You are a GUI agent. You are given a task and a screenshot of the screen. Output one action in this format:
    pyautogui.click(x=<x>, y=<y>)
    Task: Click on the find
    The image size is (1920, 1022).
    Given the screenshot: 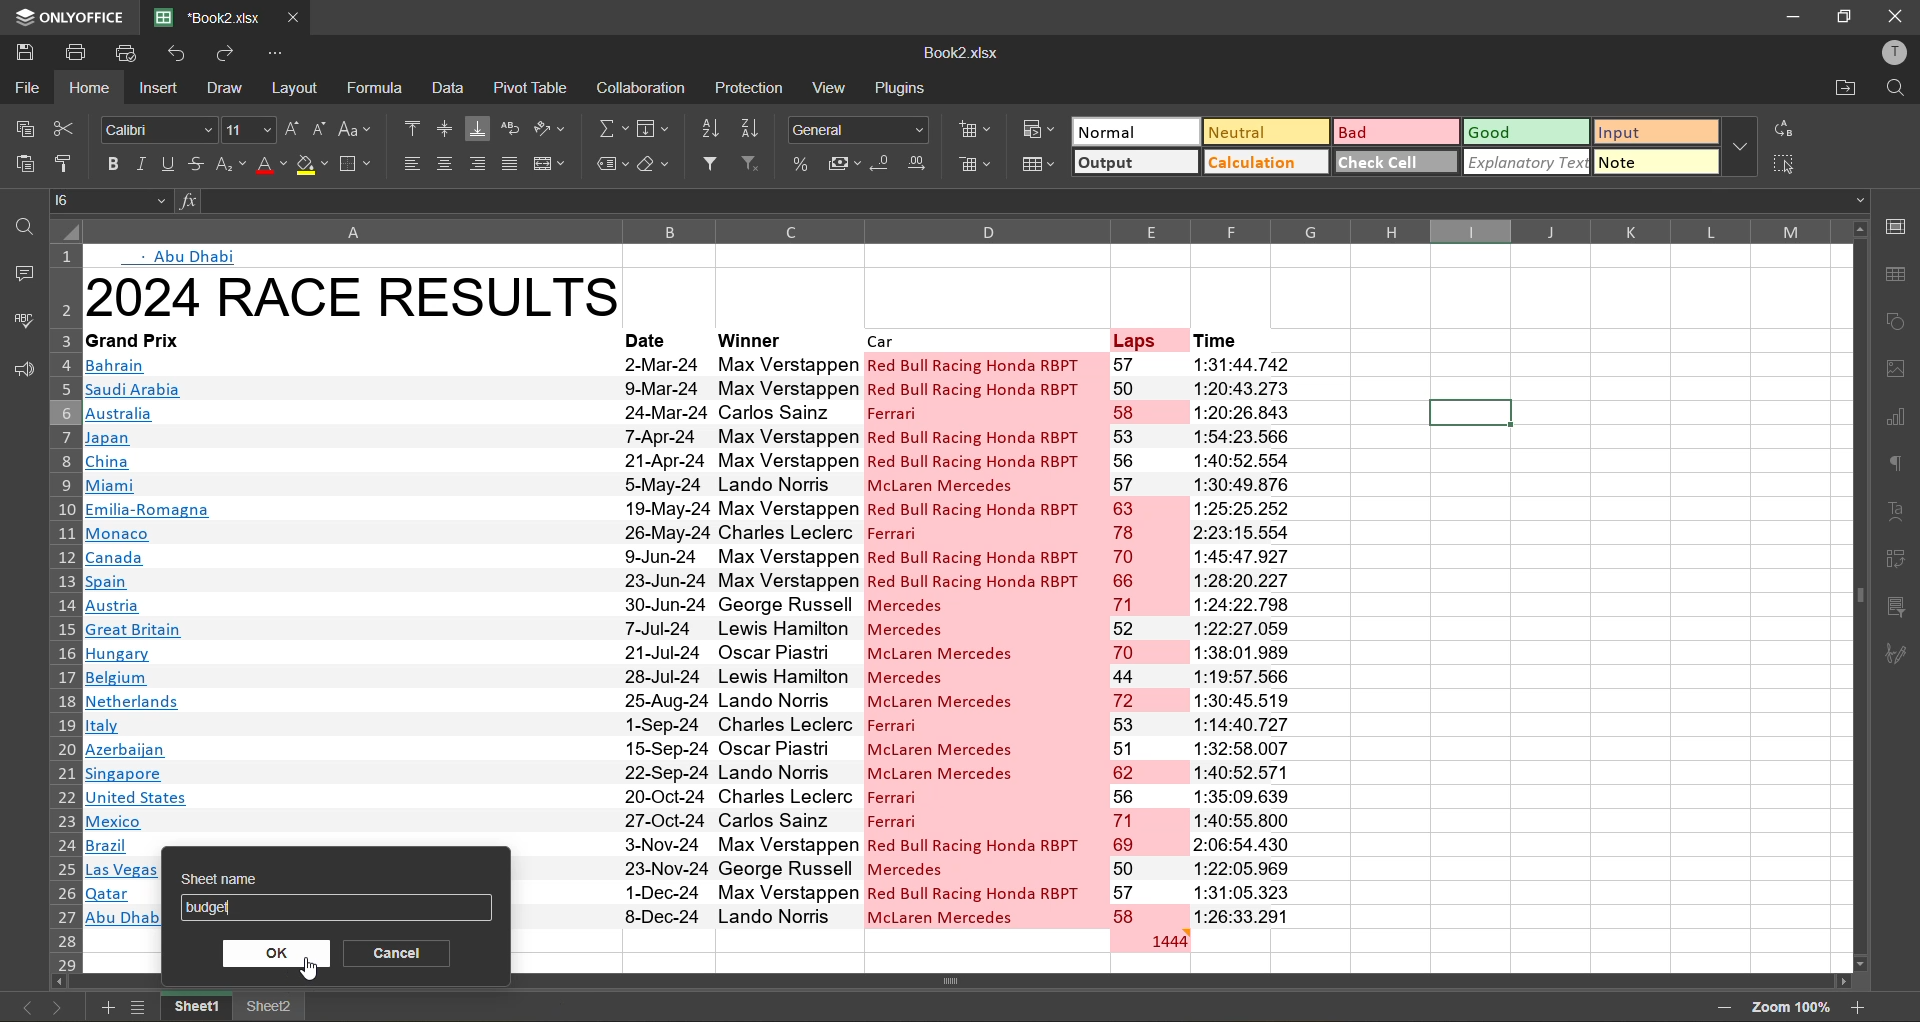 What is the action you would take?
    pyautogui.click(x=1892, y=90)
    